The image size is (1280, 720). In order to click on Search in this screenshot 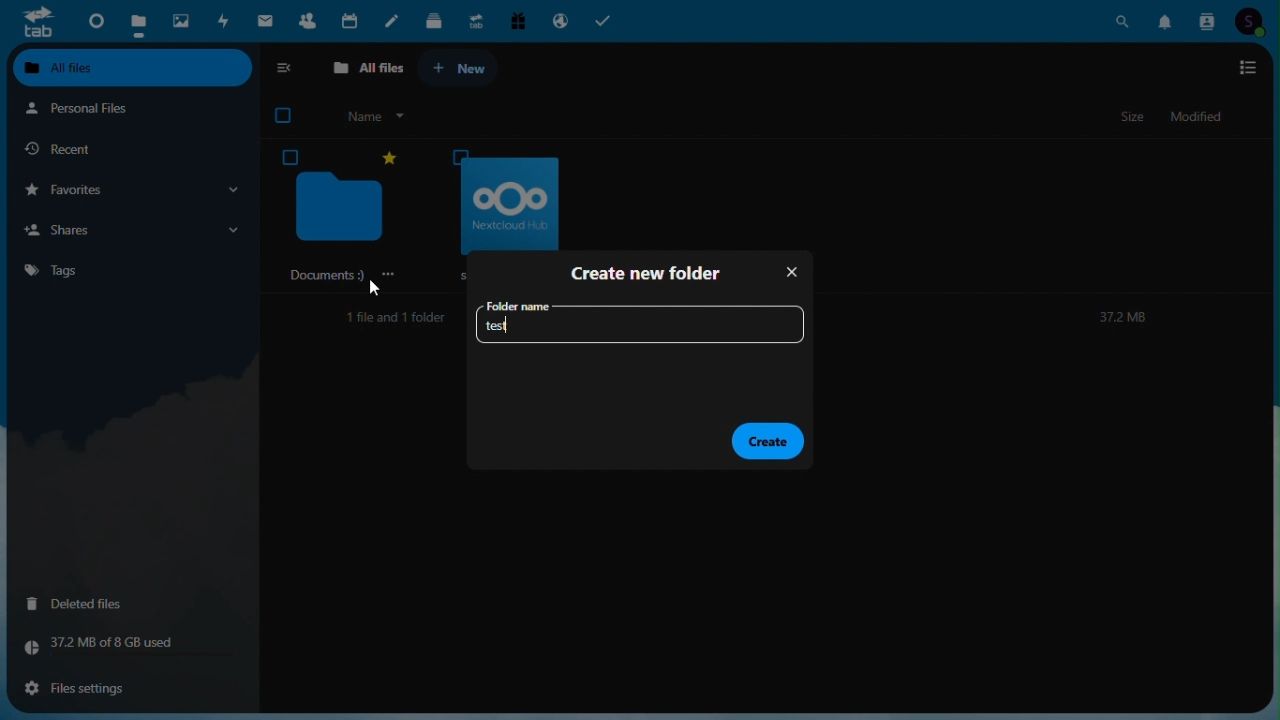, I will do `click(1126, 18)`.